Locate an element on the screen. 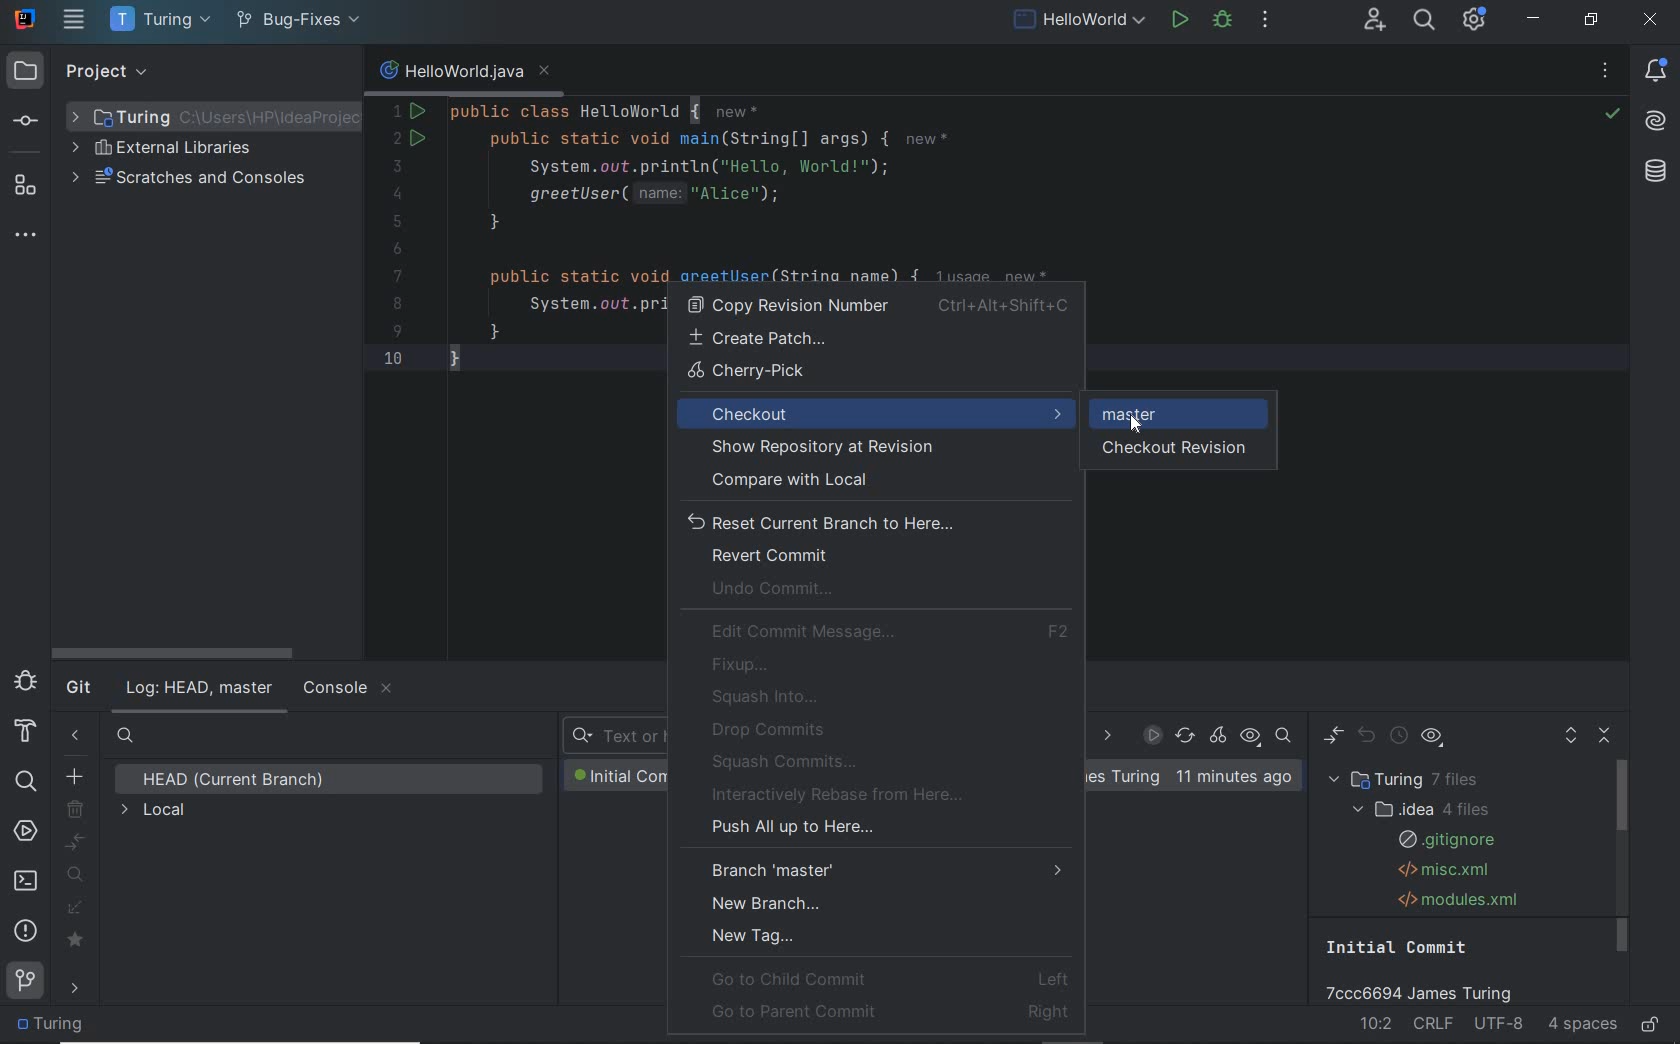 The height and width of the screenshot is (1044, 1680). DATE is located at coordinates (1106, 737).